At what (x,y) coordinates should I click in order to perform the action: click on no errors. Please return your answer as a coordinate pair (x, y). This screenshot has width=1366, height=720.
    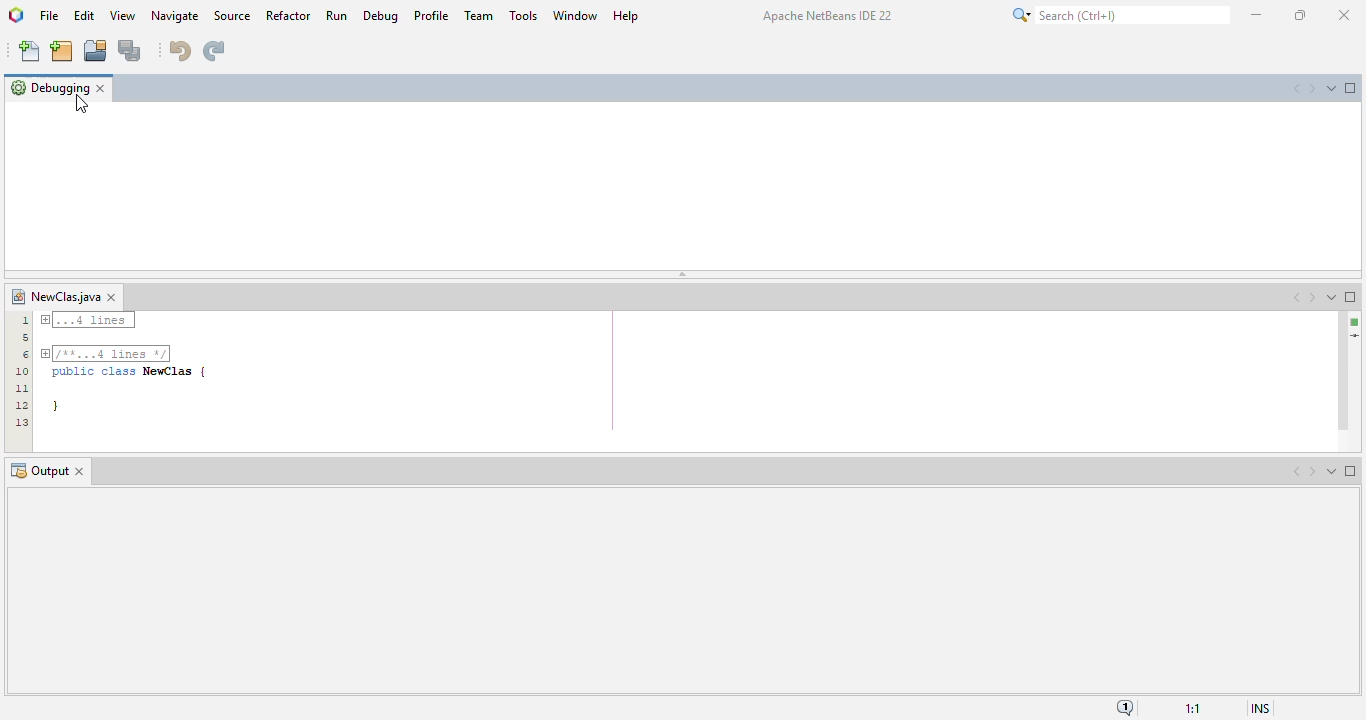
    Looking at the image, I should click on (1355, 322).